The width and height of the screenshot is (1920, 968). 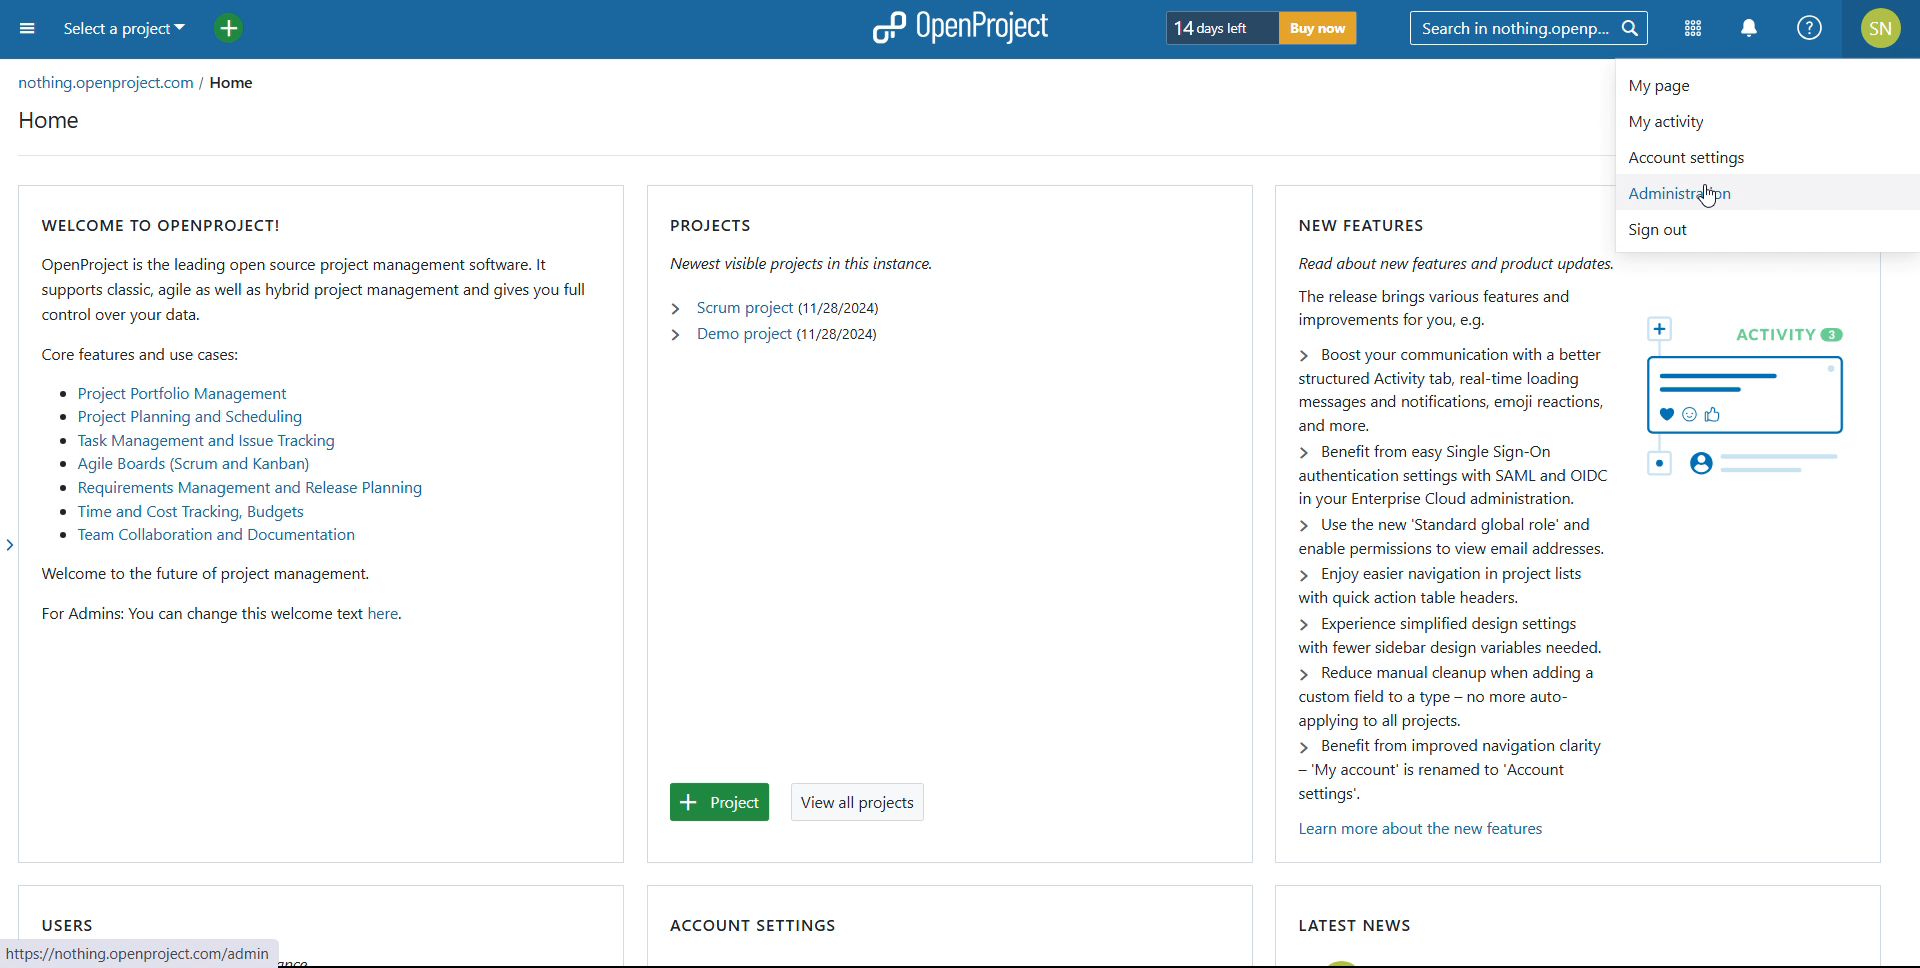 I want to click on organization url, so click(x=109, y=85).